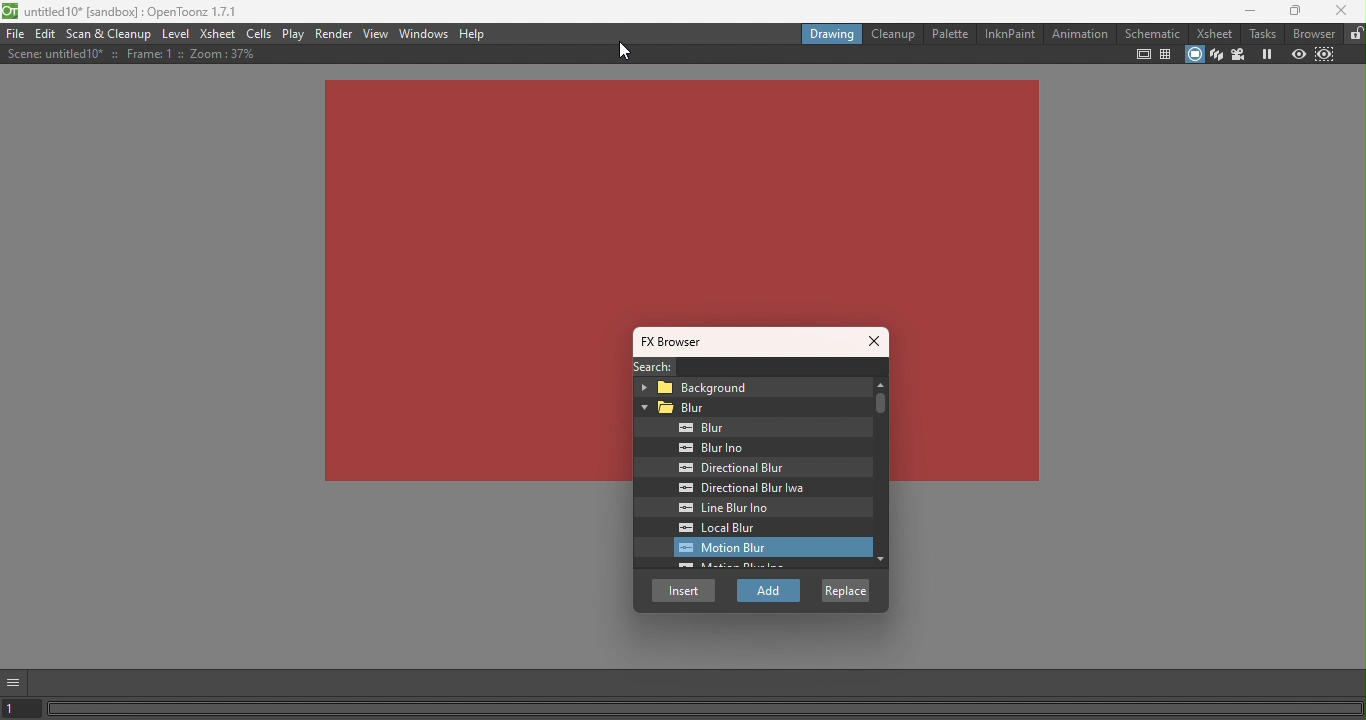  What do you see at coordinates (47, 35) in the screenshot?
I see `Edit` at bounding box center [47, 35].